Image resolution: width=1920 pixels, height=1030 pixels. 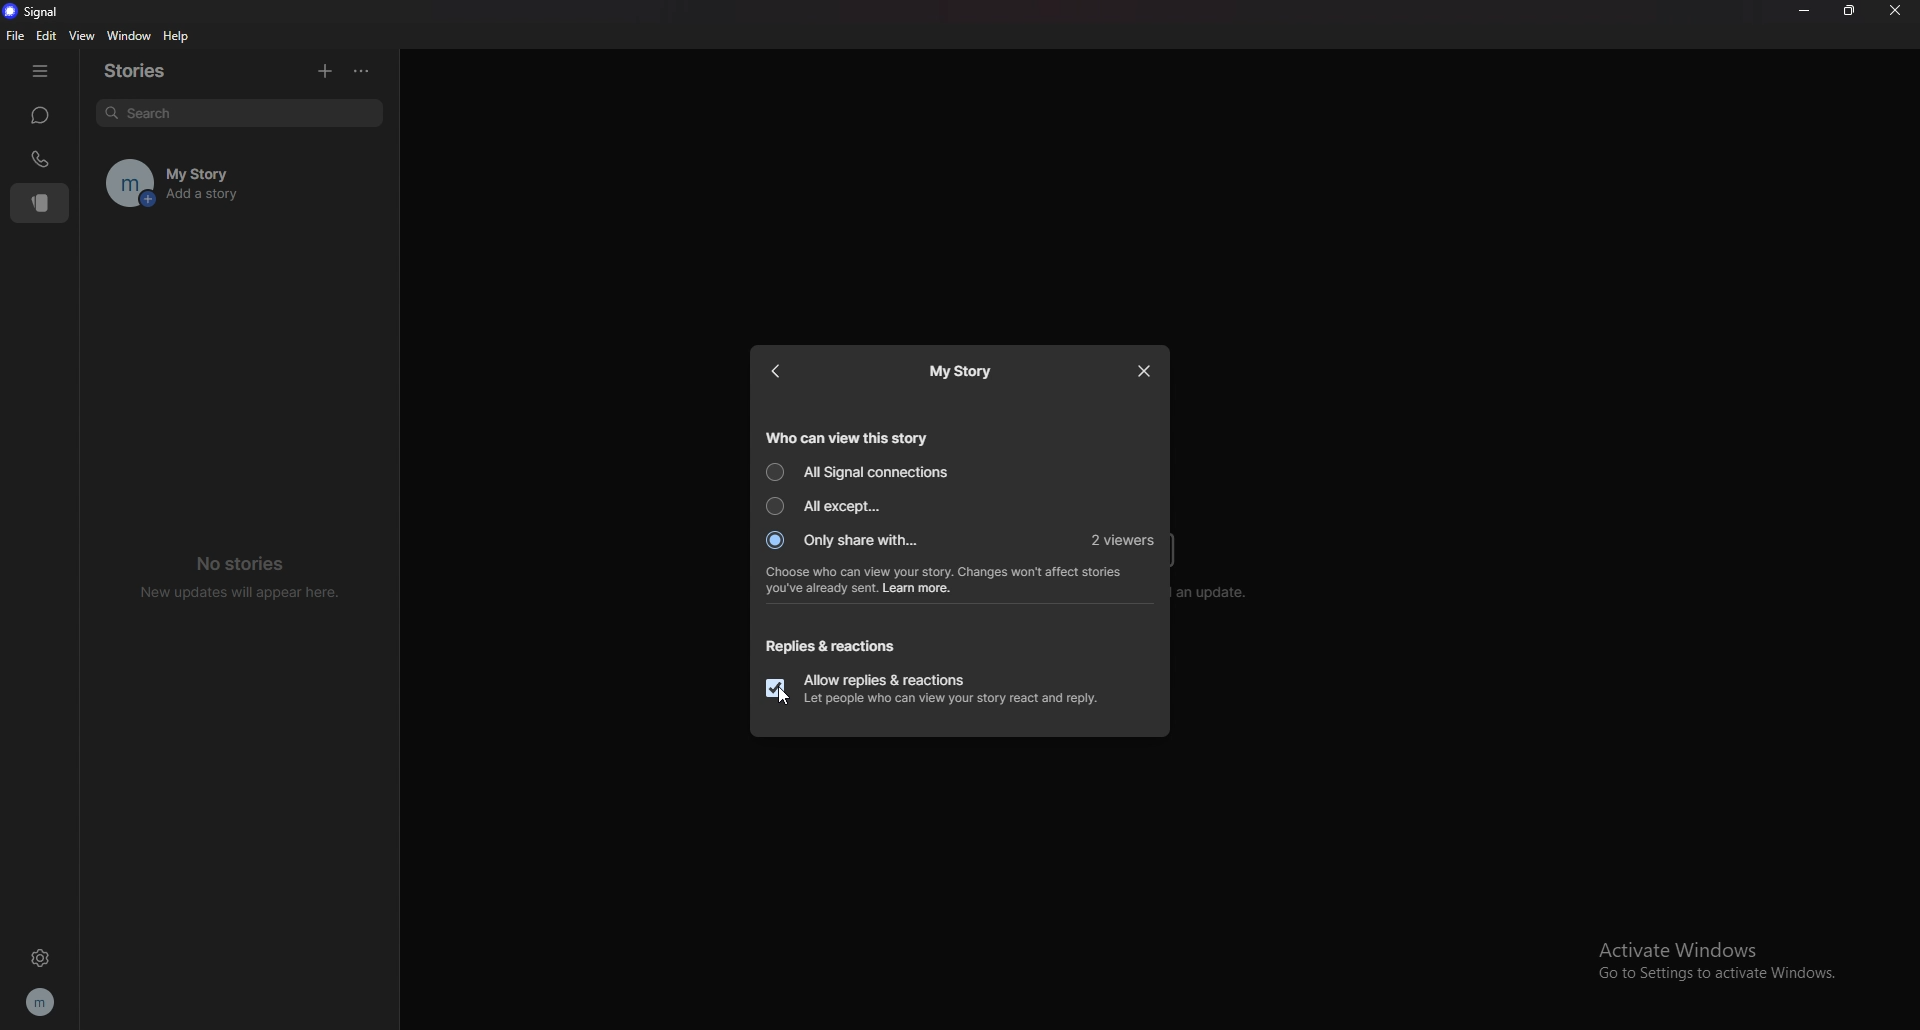 What do you see at coordinates (964, 371) in the screenshot?
I see `my story` at bounding box center [964, 371].